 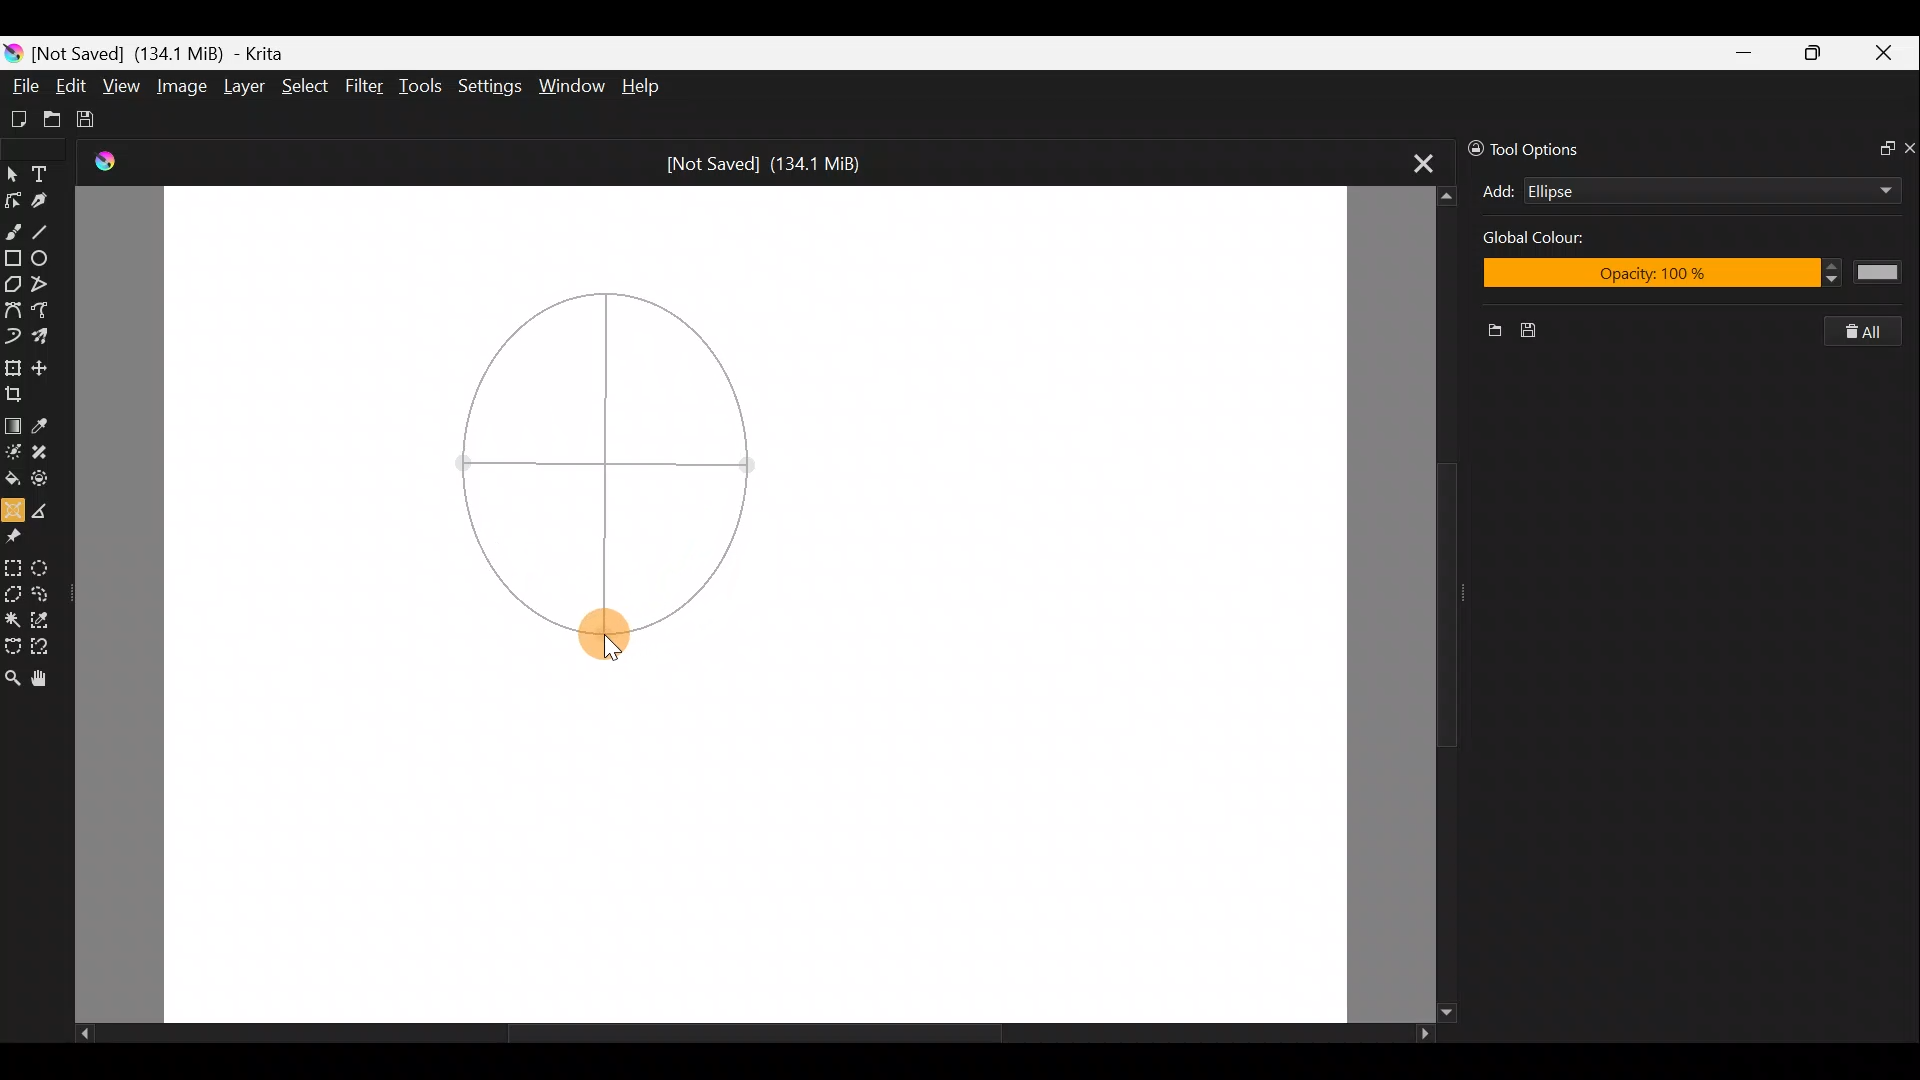 I want to click on View, so click(x=122, y=87).